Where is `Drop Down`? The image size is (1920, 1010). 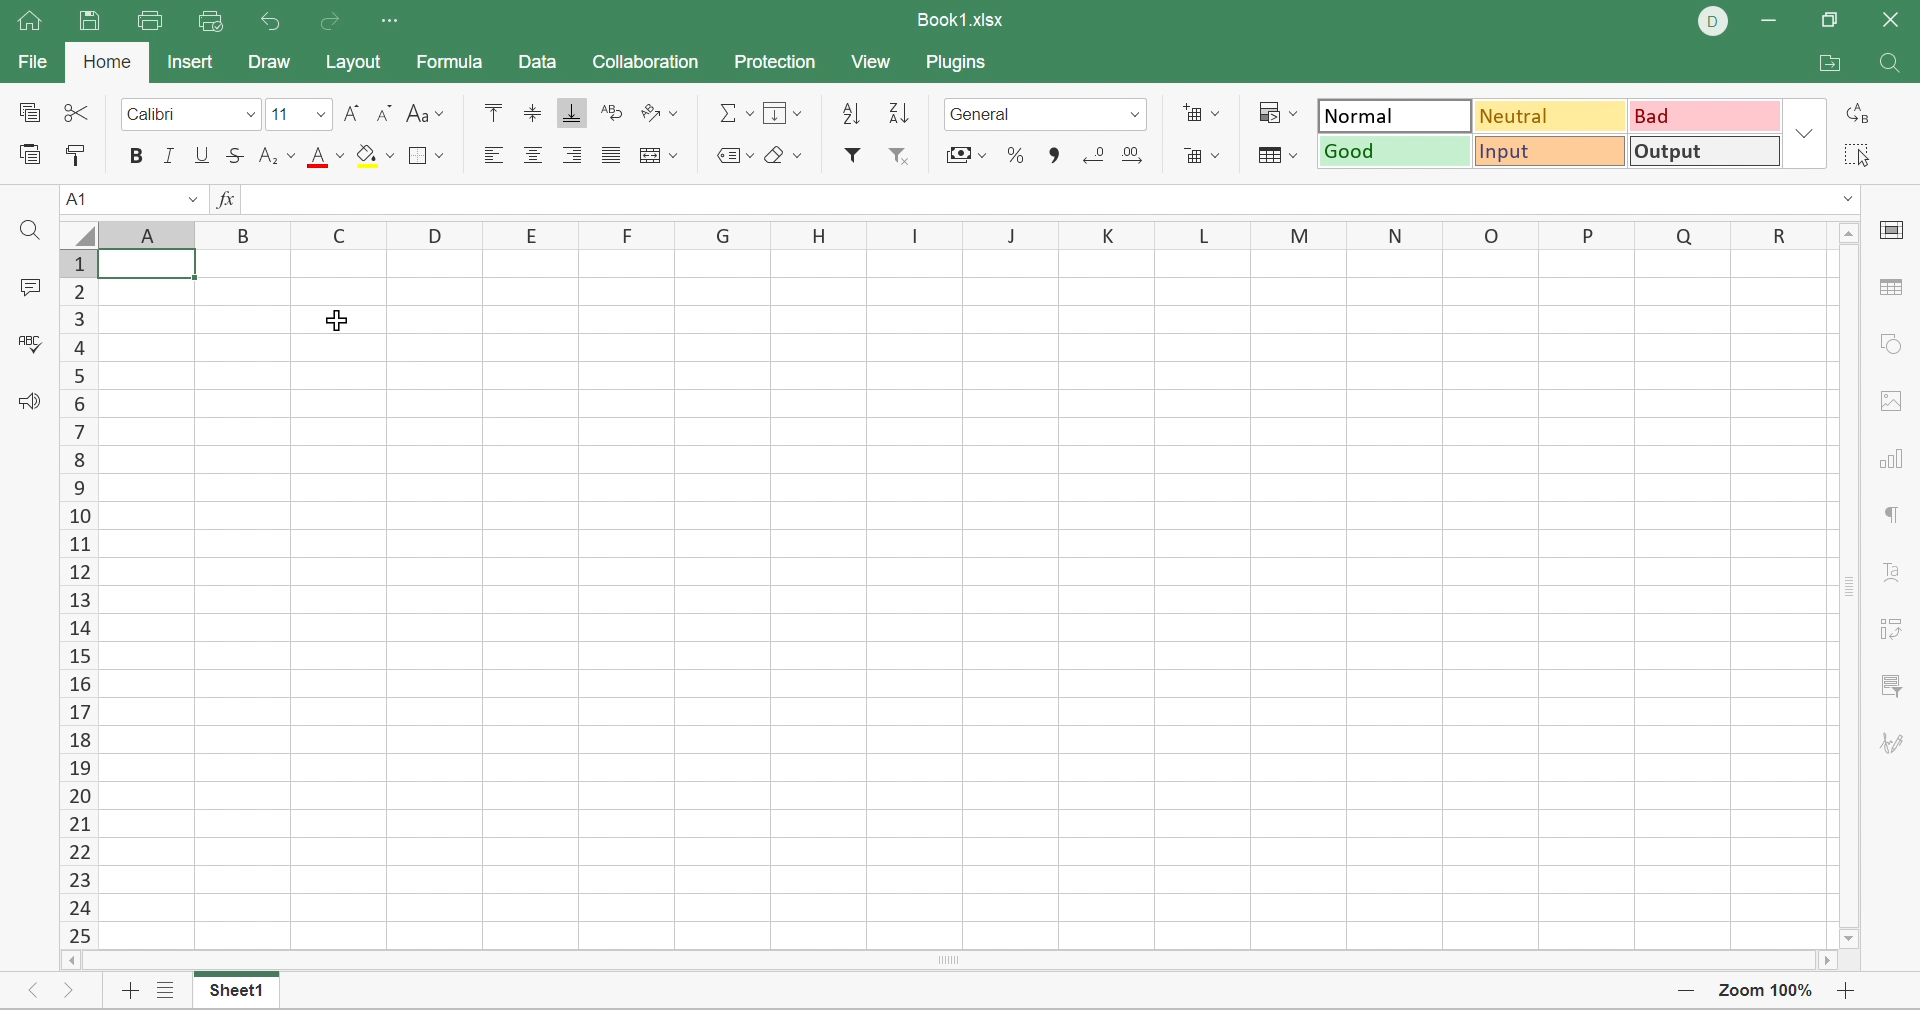
Drop Down is located at coordinates (1803, 133).